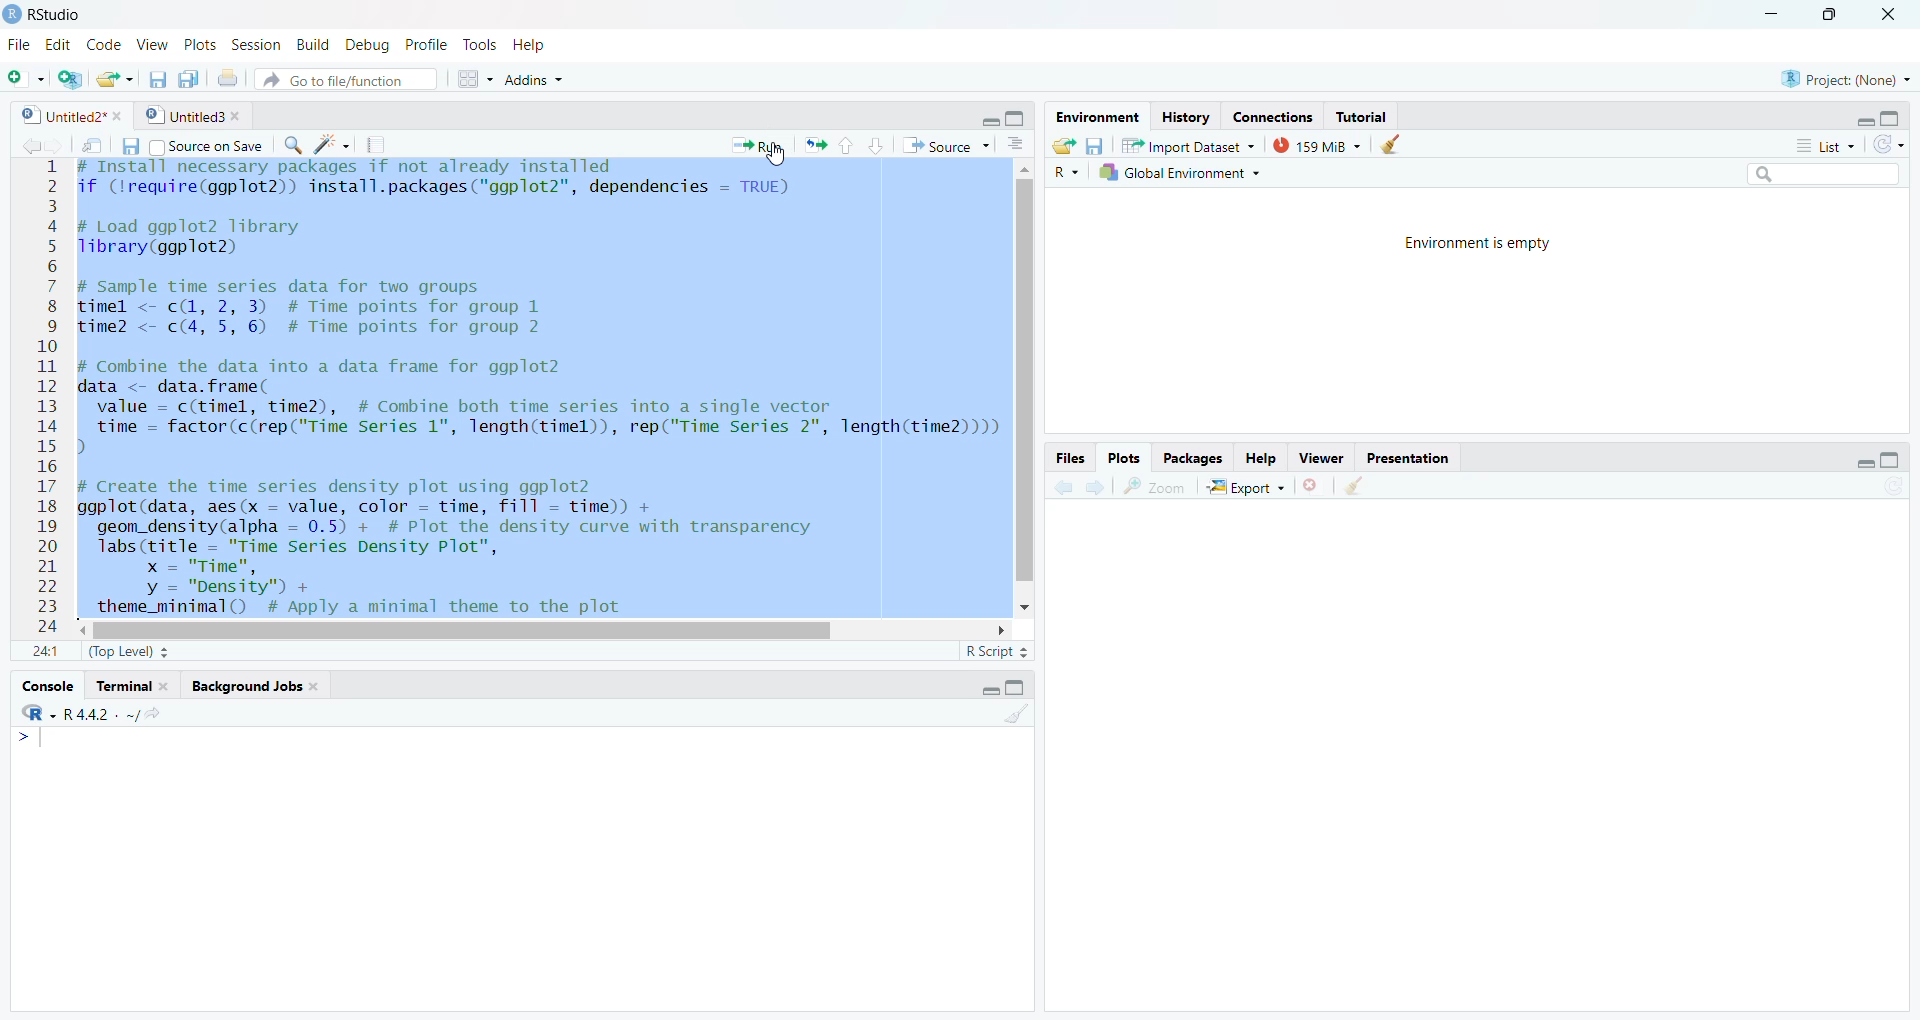 The image size is (1920, 1020). I want to click on Search, so click(1820, 173).